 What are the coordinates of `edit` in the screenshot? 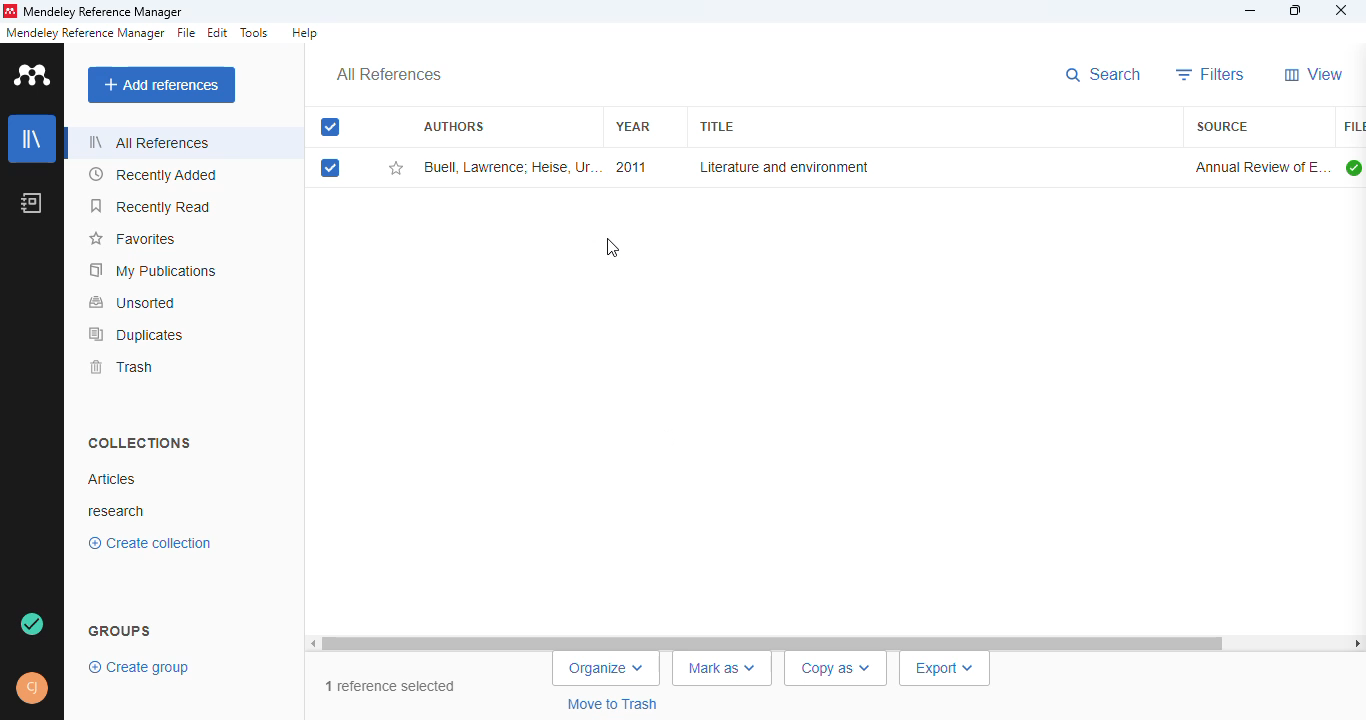 It's located at (219, 32).